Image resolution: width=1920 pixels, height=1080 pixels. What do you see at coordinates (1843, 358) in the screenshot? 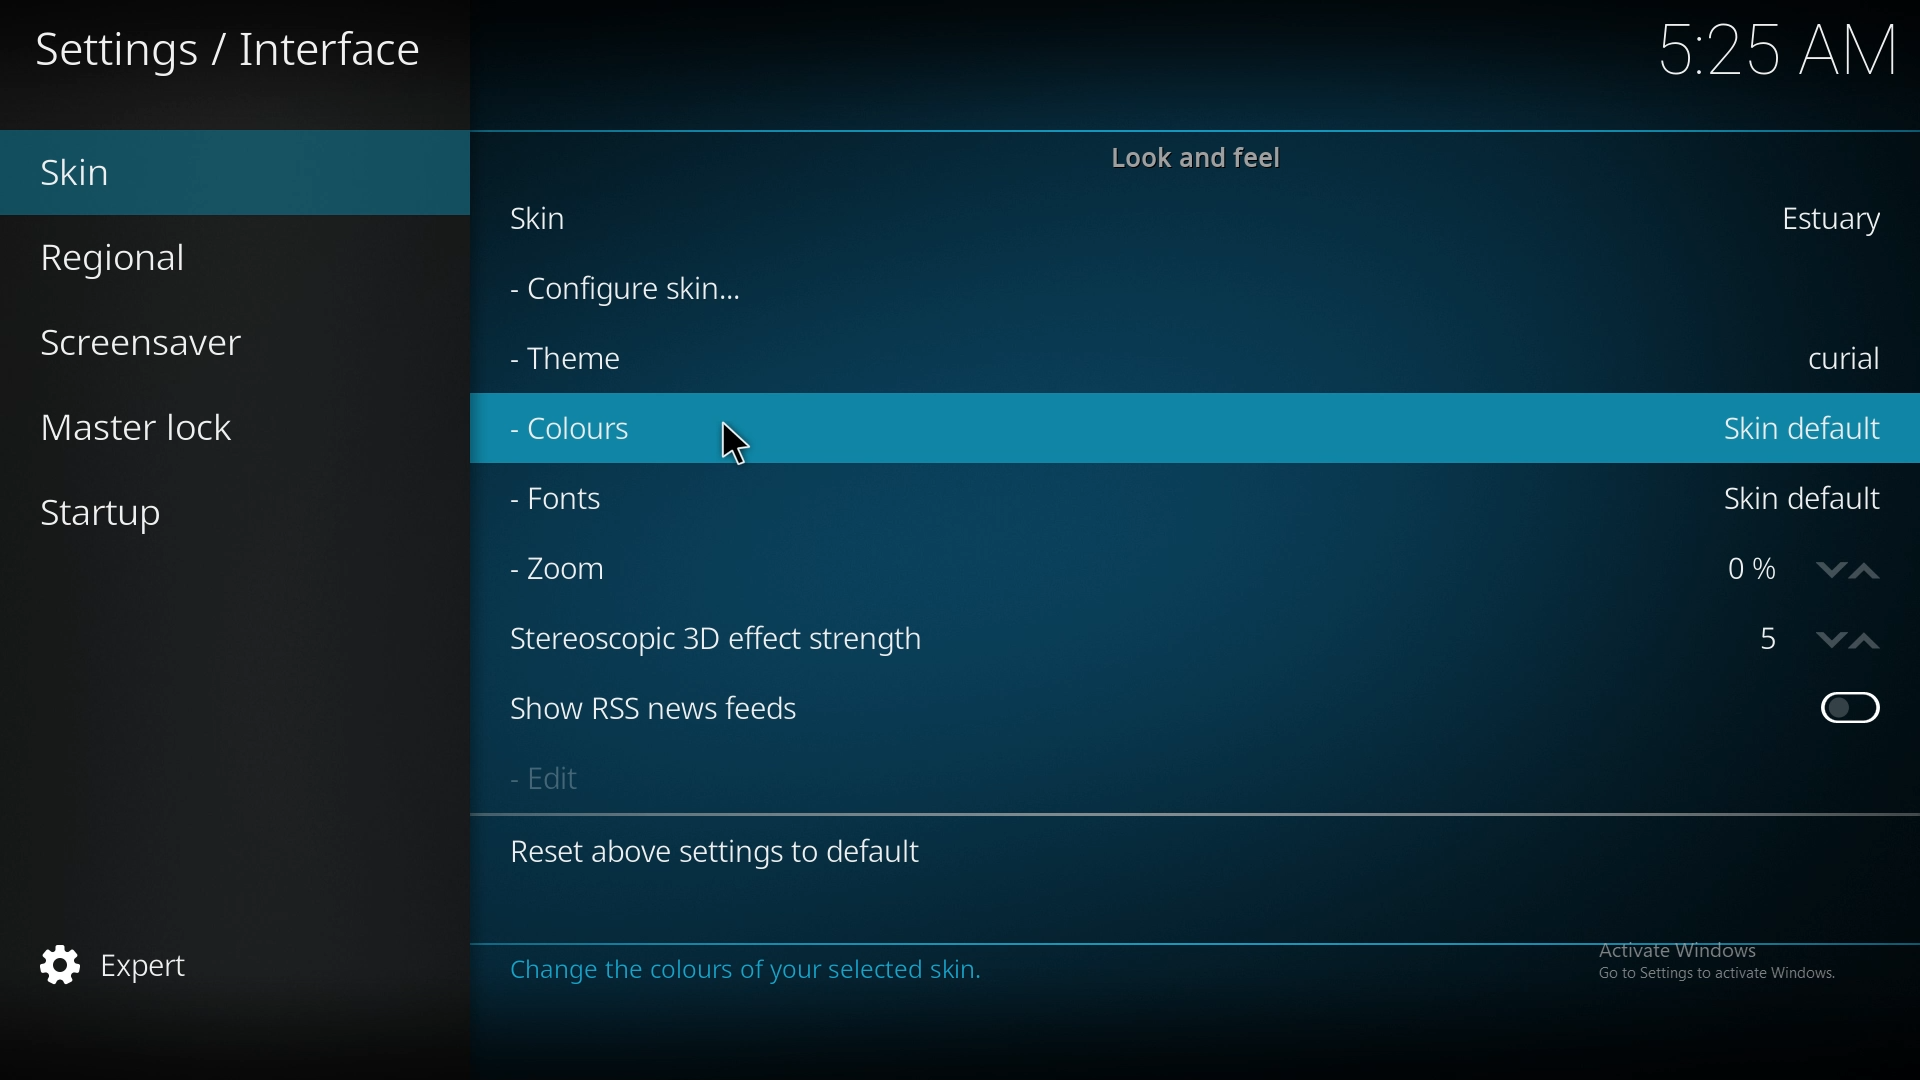
I see `curial` at bounding box center [1843, 358].